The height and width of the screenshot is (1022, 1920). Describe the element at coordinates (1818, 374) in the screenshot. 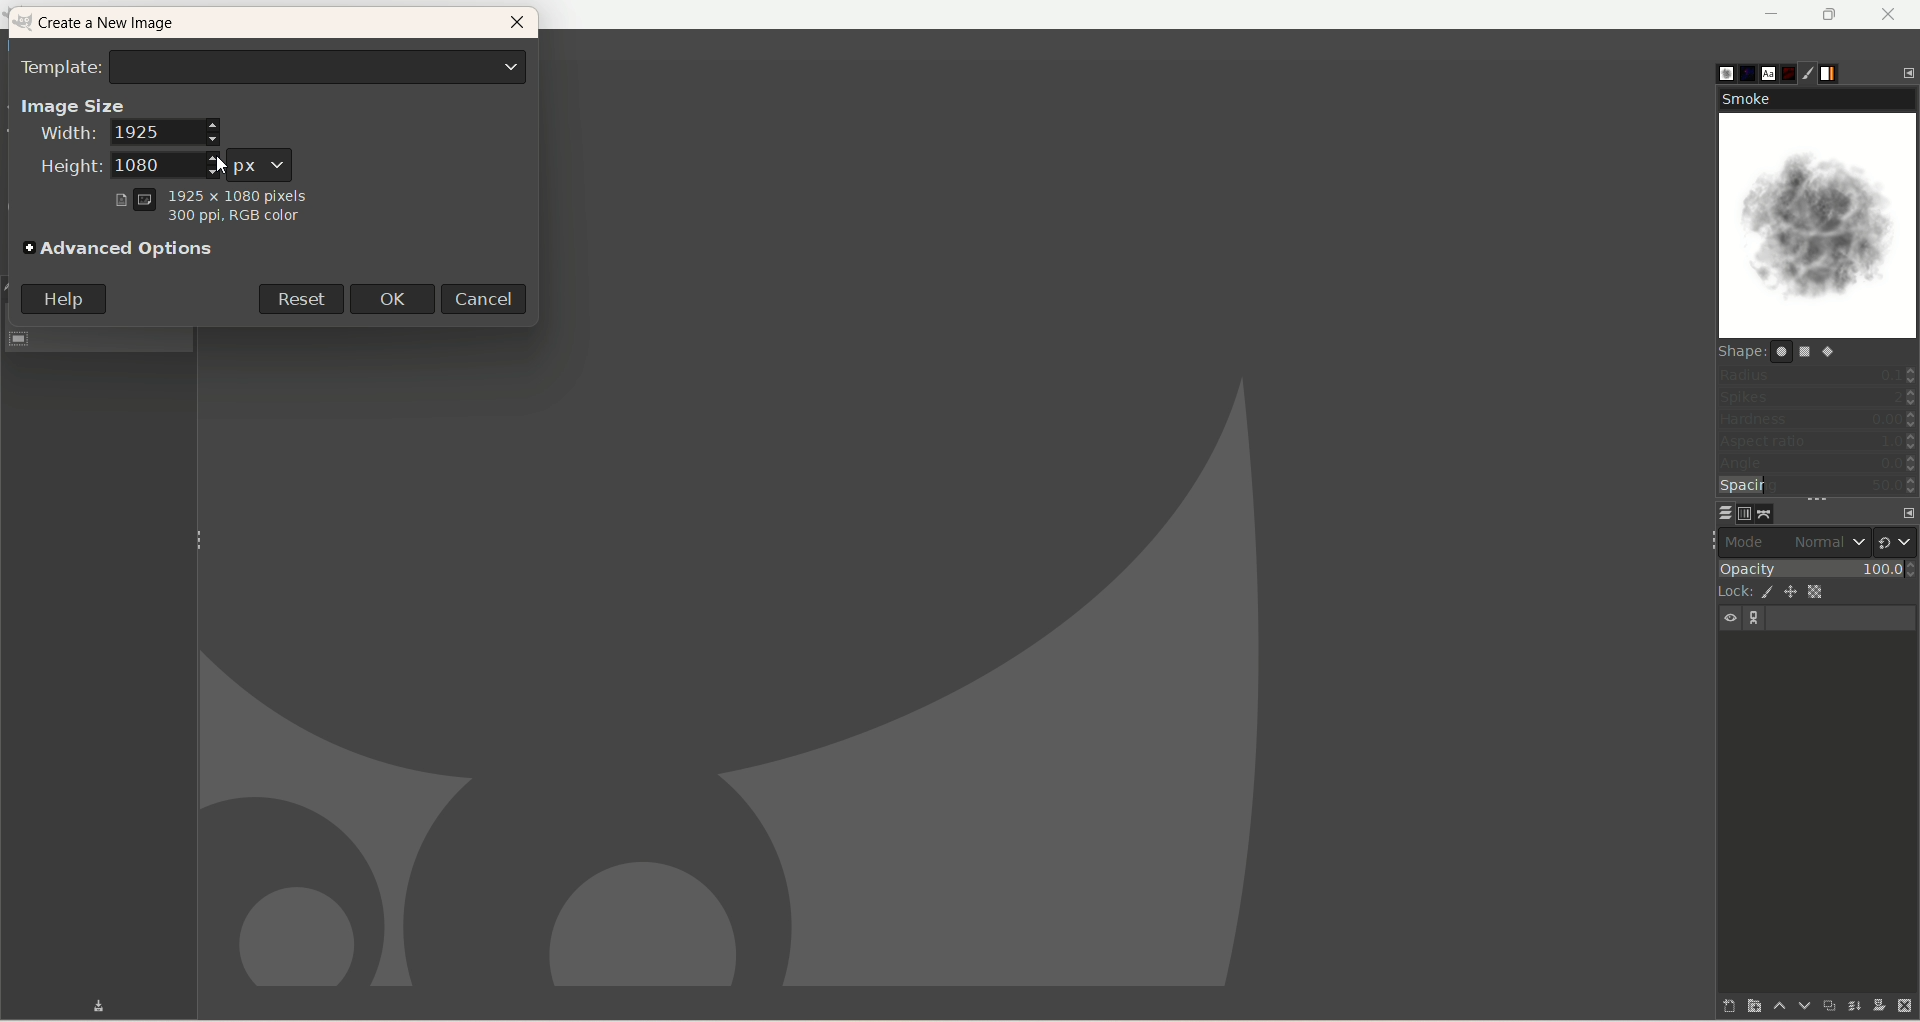

I see `radius` at that location.